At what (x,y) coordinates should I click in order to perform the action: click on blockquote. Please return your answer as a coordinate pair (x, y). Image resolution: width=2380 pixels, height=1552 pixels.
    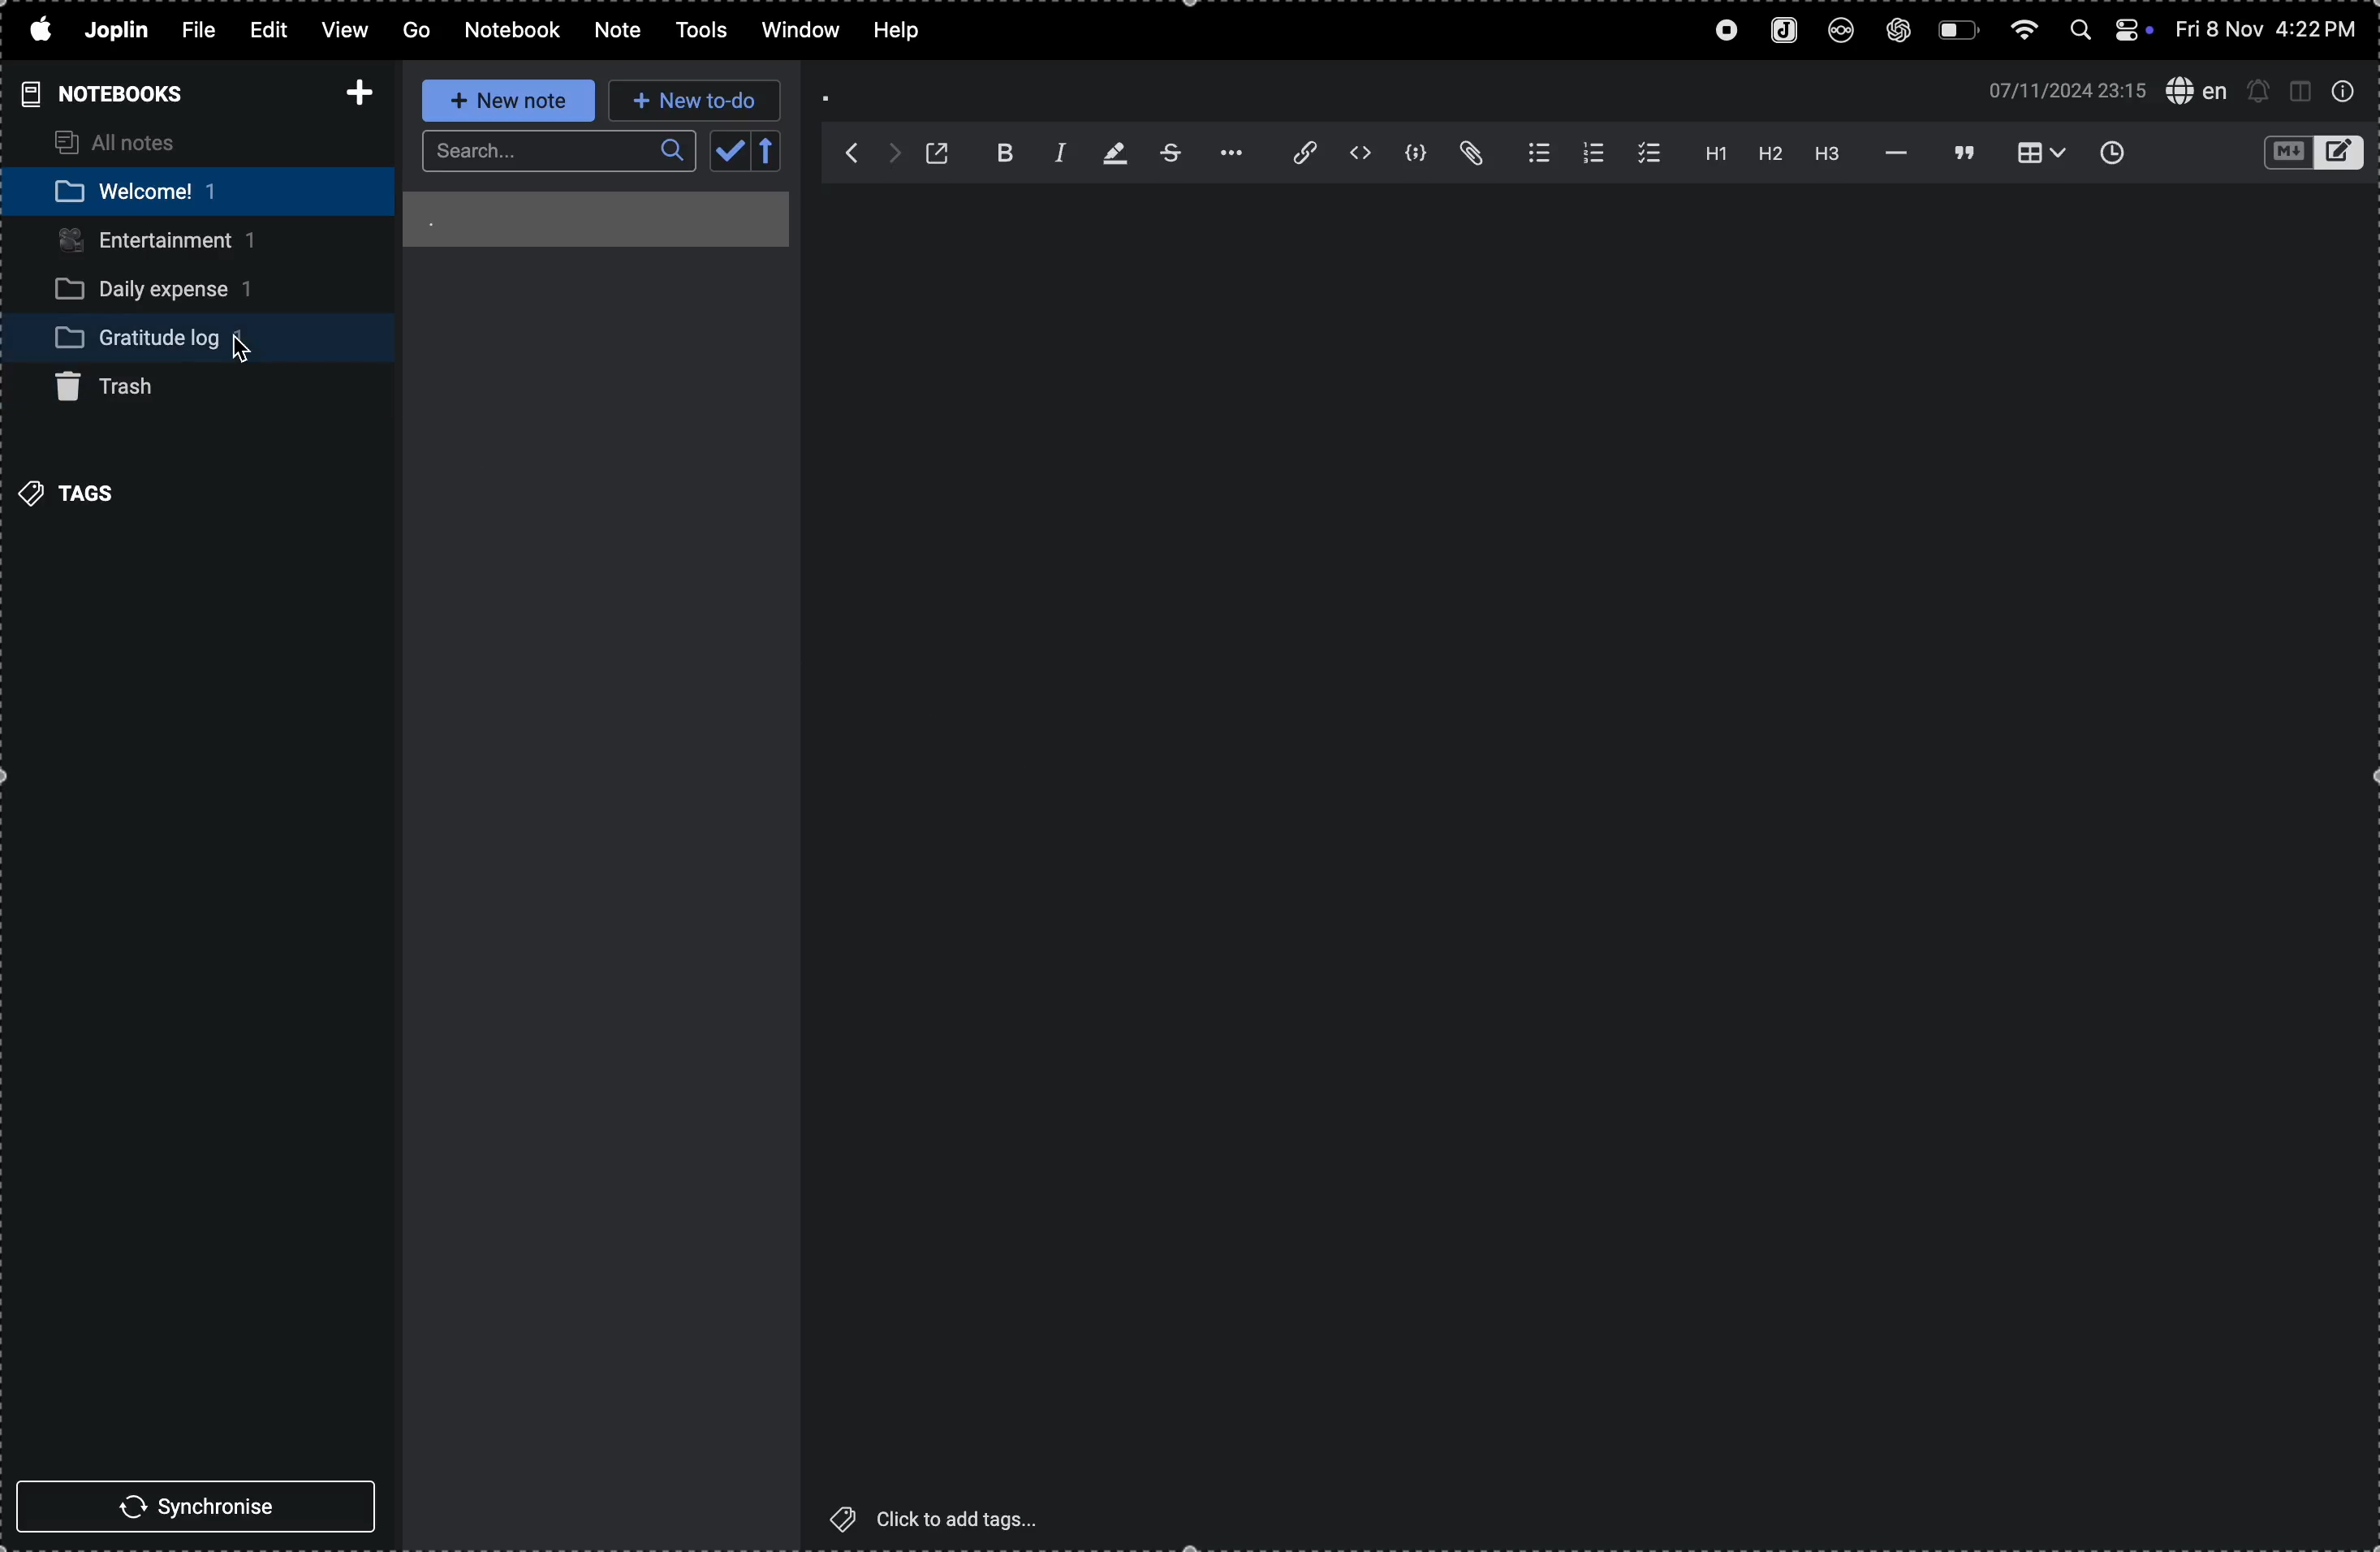
    Looking at the image, I should click on (1961, 153).